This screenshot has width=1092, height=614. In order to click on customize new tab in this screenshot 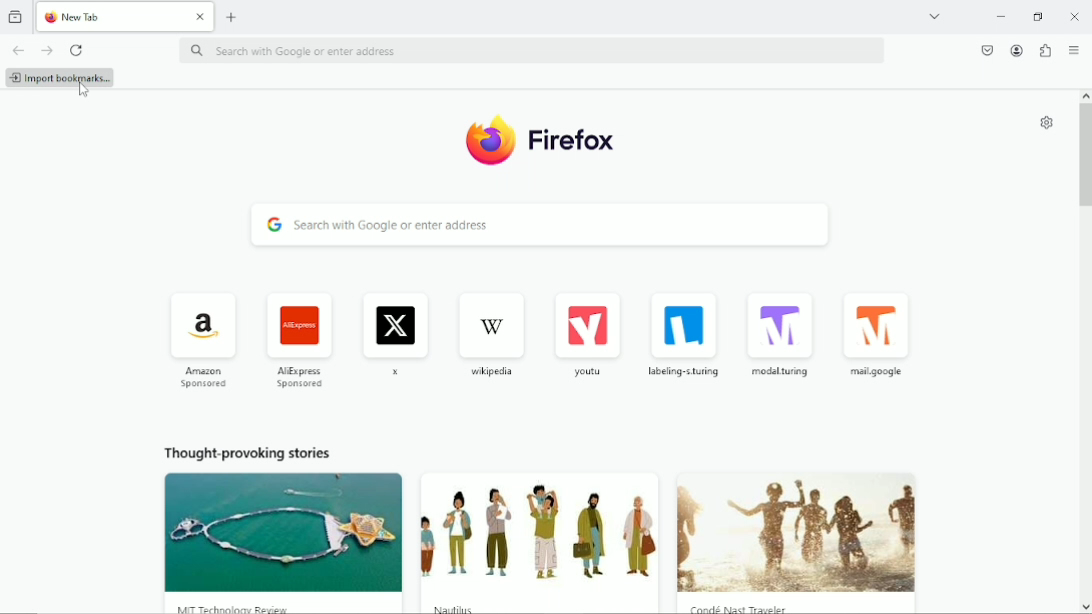, I will do `click(1046, 123)`.